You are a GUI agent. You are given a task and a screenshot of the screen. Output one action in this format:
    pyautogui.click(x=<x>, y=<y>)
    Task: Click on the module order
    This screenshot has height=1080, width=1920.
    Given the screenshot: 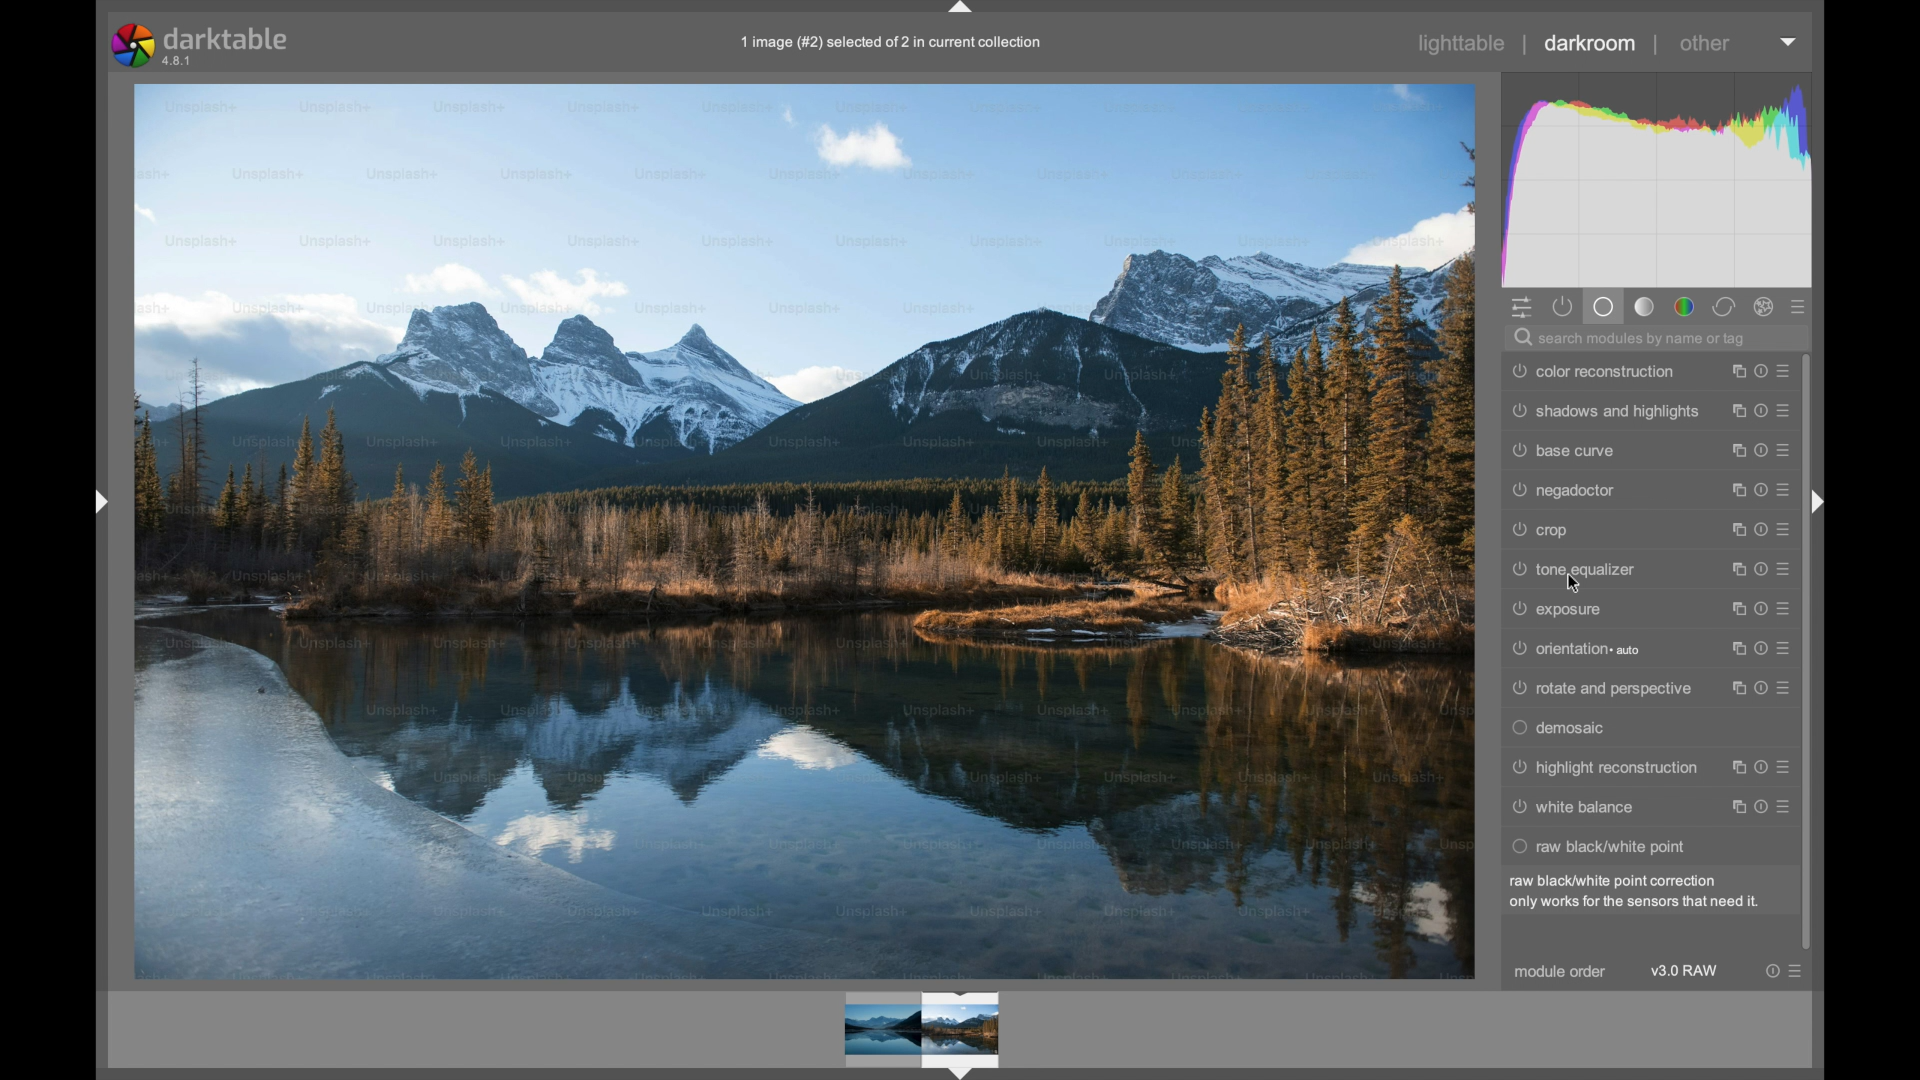 What is the action you would take?
    pyautogui.click(x=1560, y=973)
    